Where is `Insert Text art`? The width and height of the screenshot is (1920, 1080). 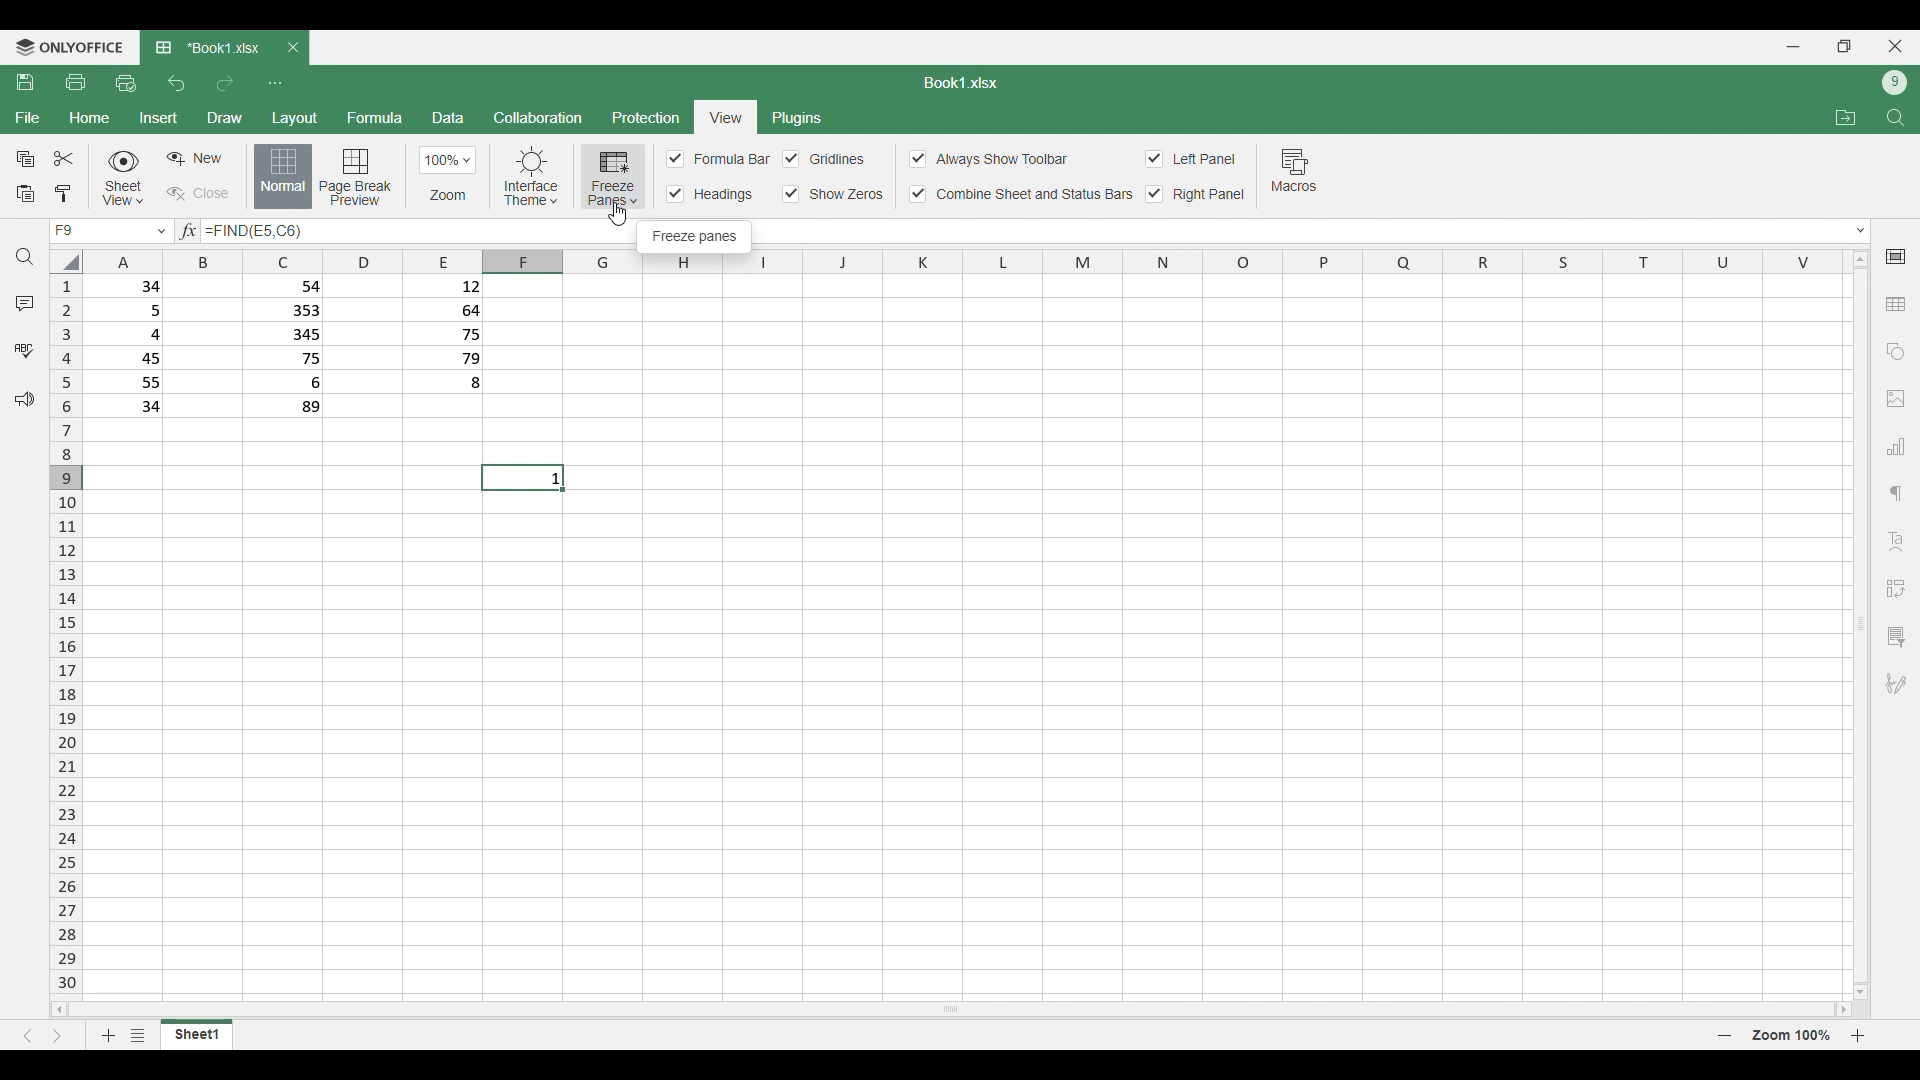
Insert Text art is located at coordinates (1896, 542).